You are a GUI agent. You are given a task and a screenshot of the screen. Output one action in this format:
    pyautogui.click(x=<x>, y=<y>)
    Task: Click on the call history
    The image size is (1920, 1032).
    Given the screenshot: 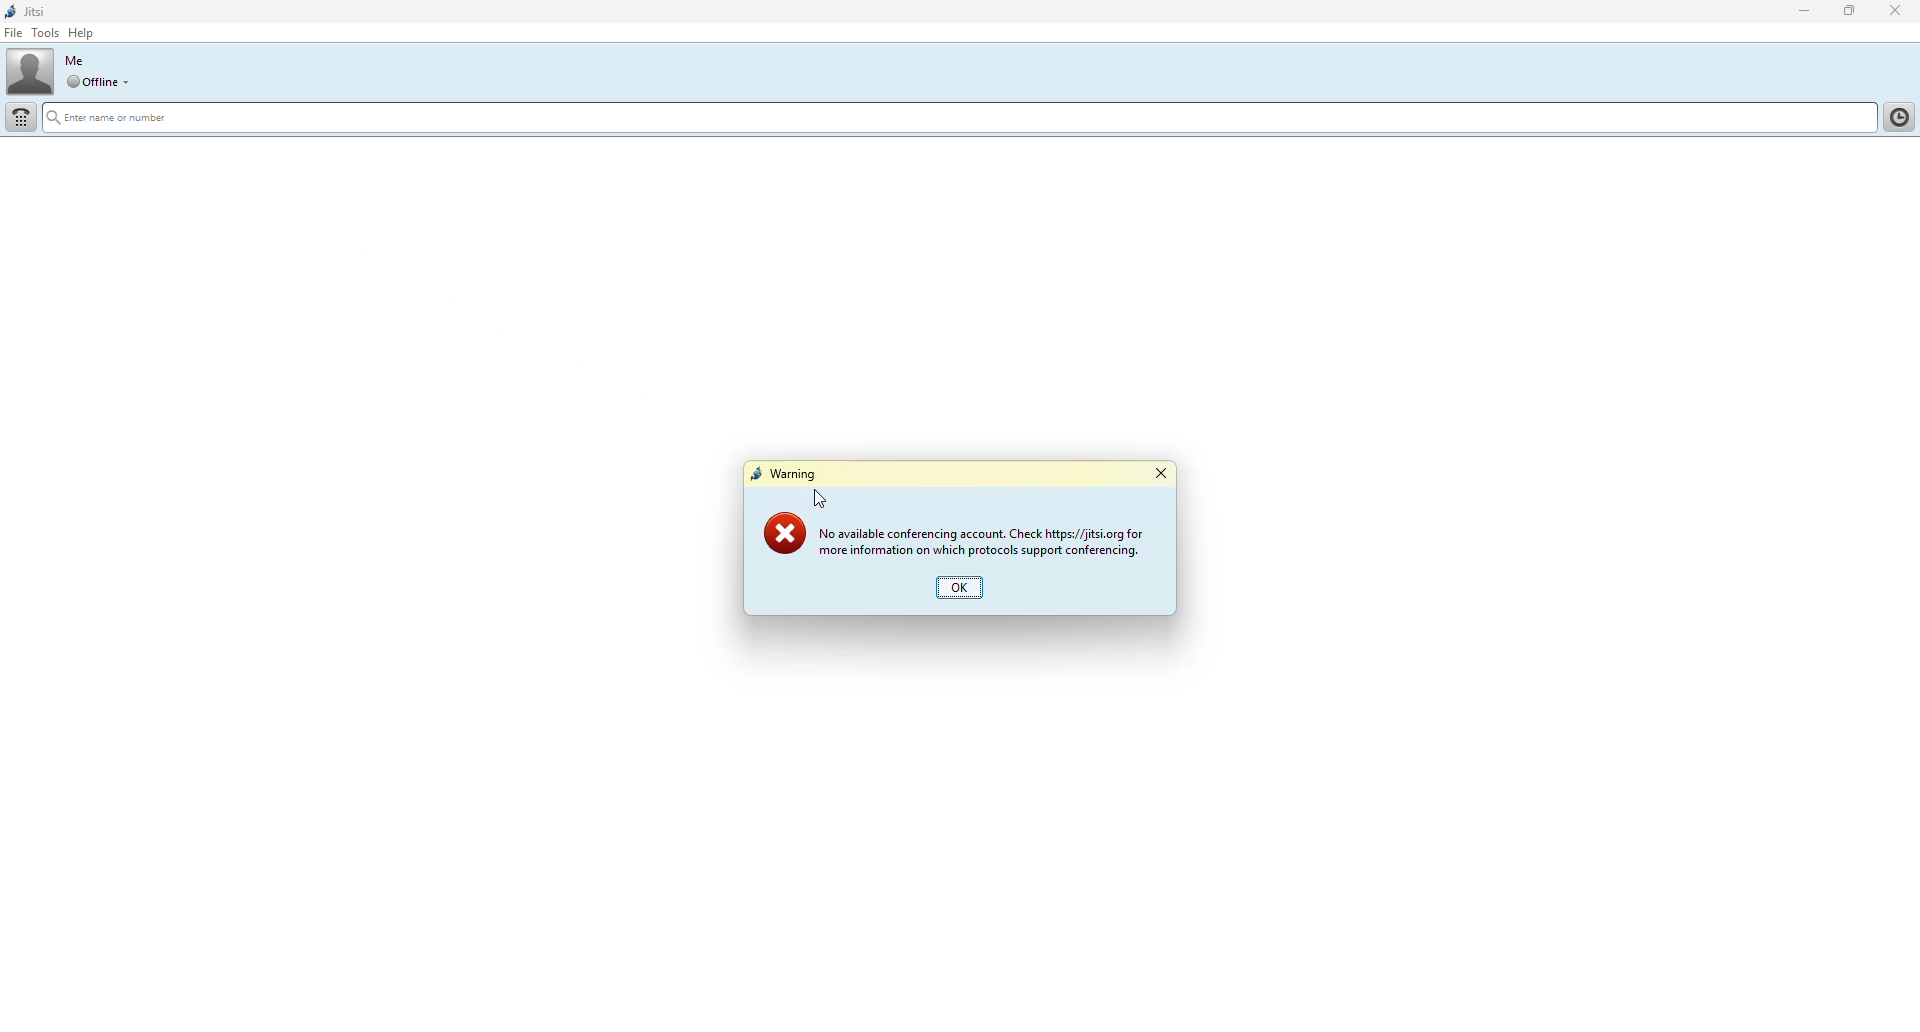 What is the action you would take?
    pyautogui.click(x=1897, y=119)
    